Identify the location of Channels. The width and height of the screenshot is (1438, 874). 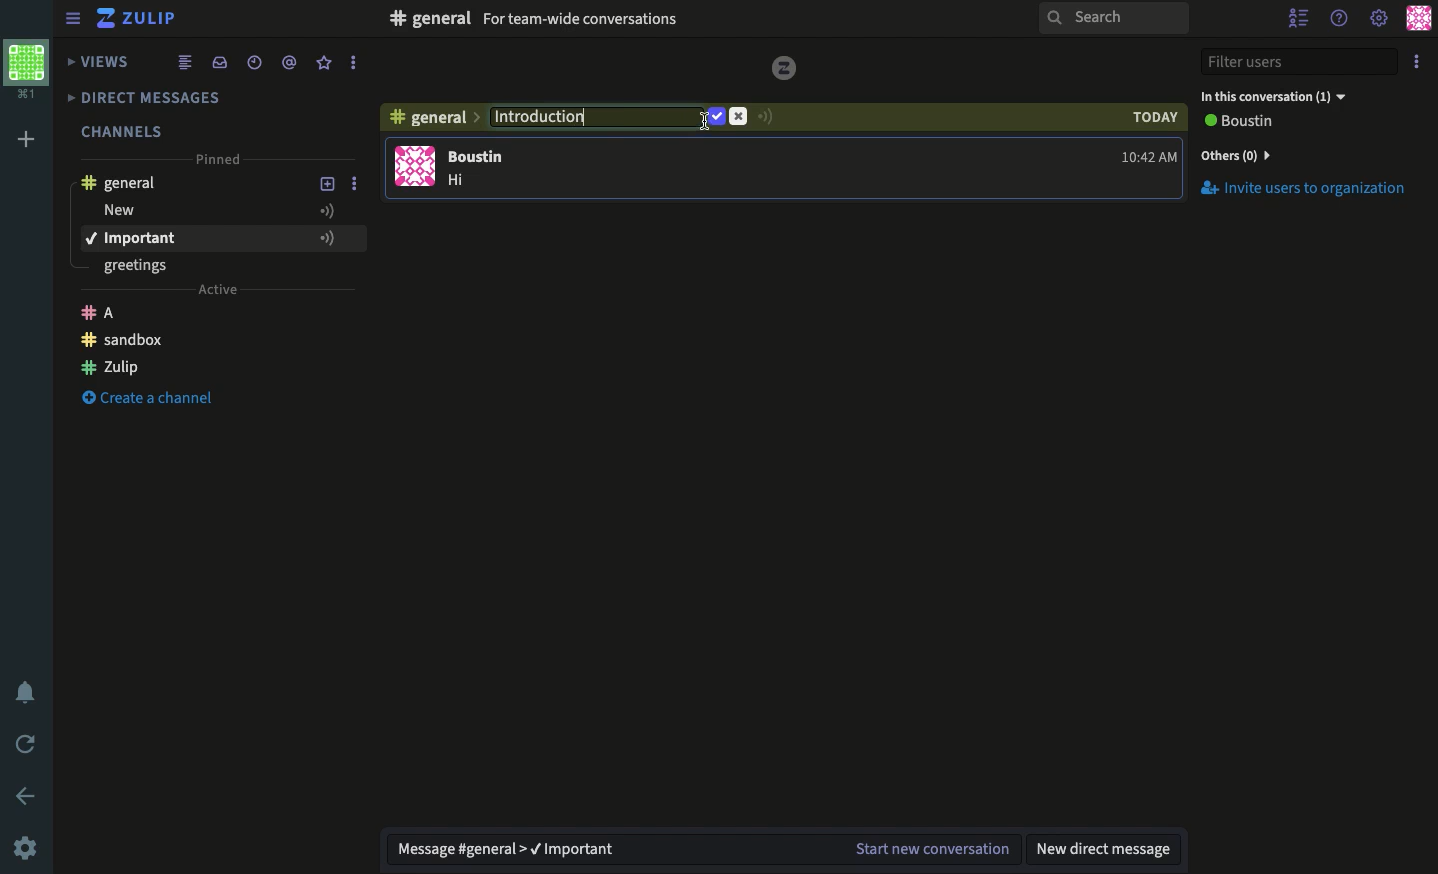
(124, 127).